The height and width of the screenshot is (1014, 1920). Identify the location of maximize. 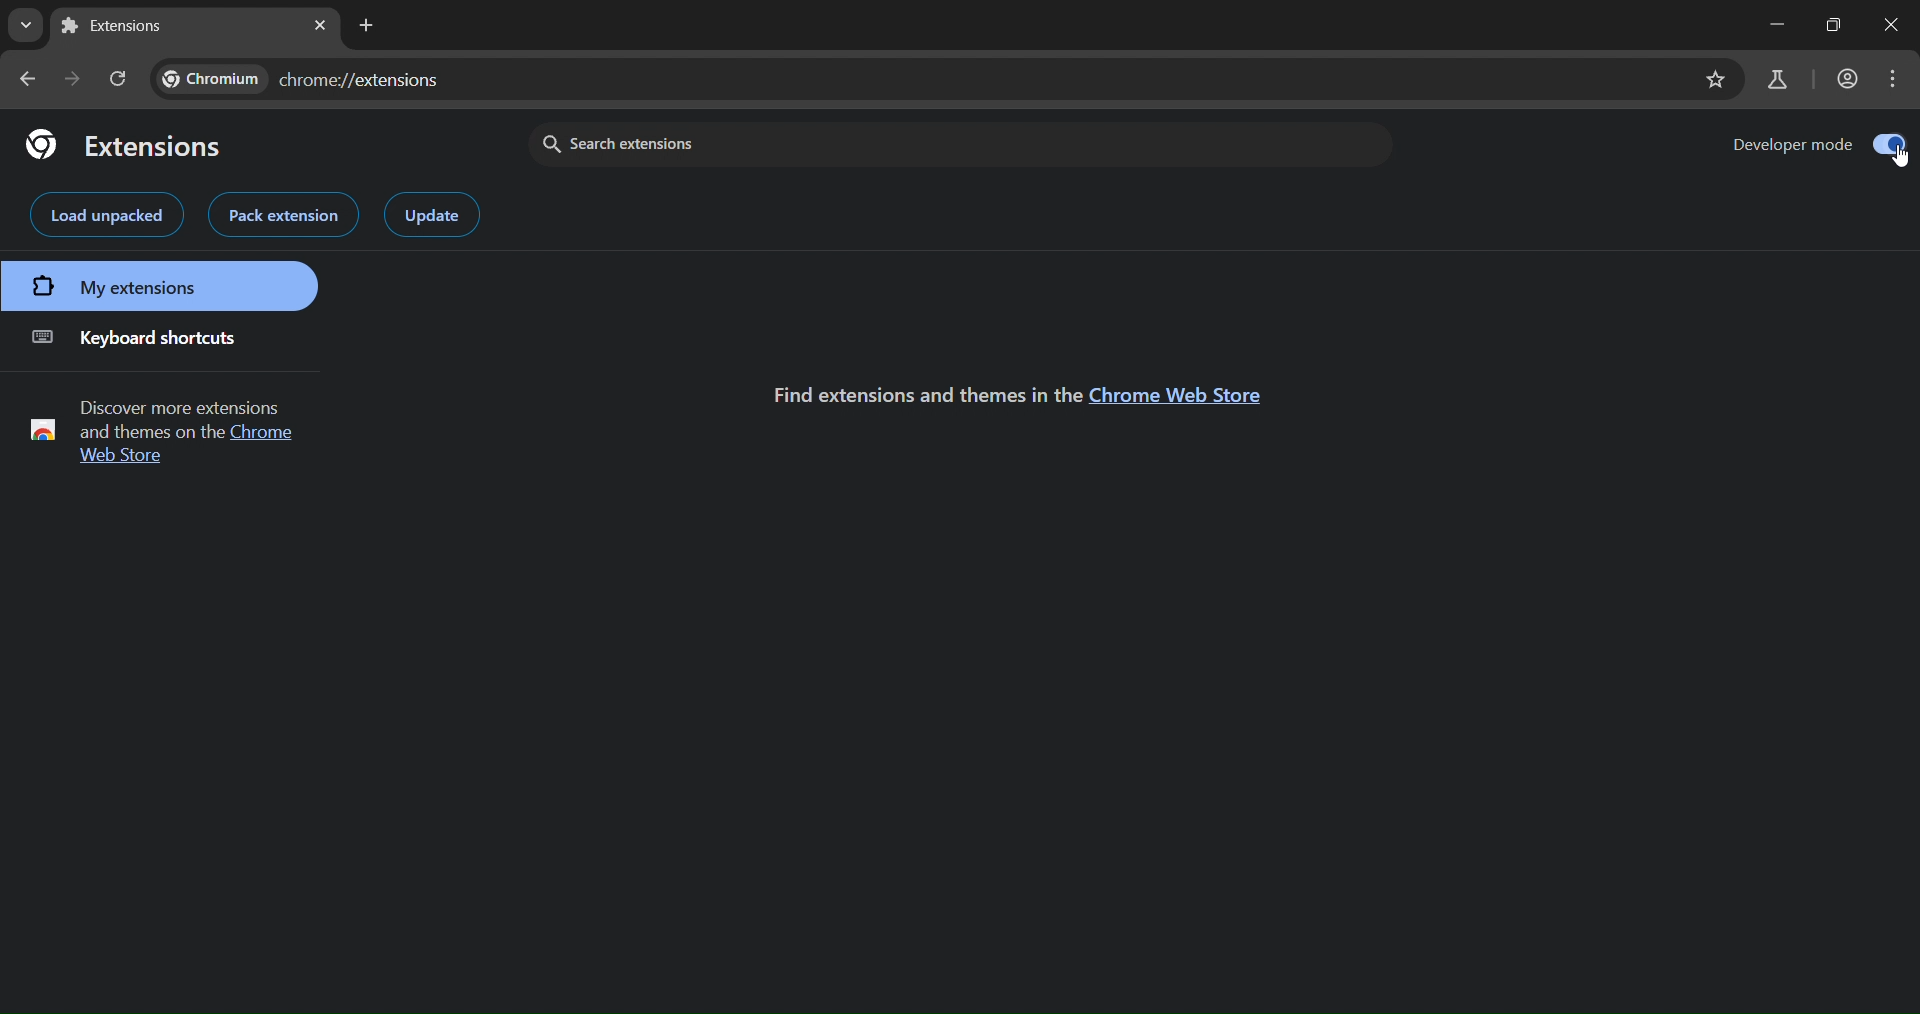
(1827, 24).